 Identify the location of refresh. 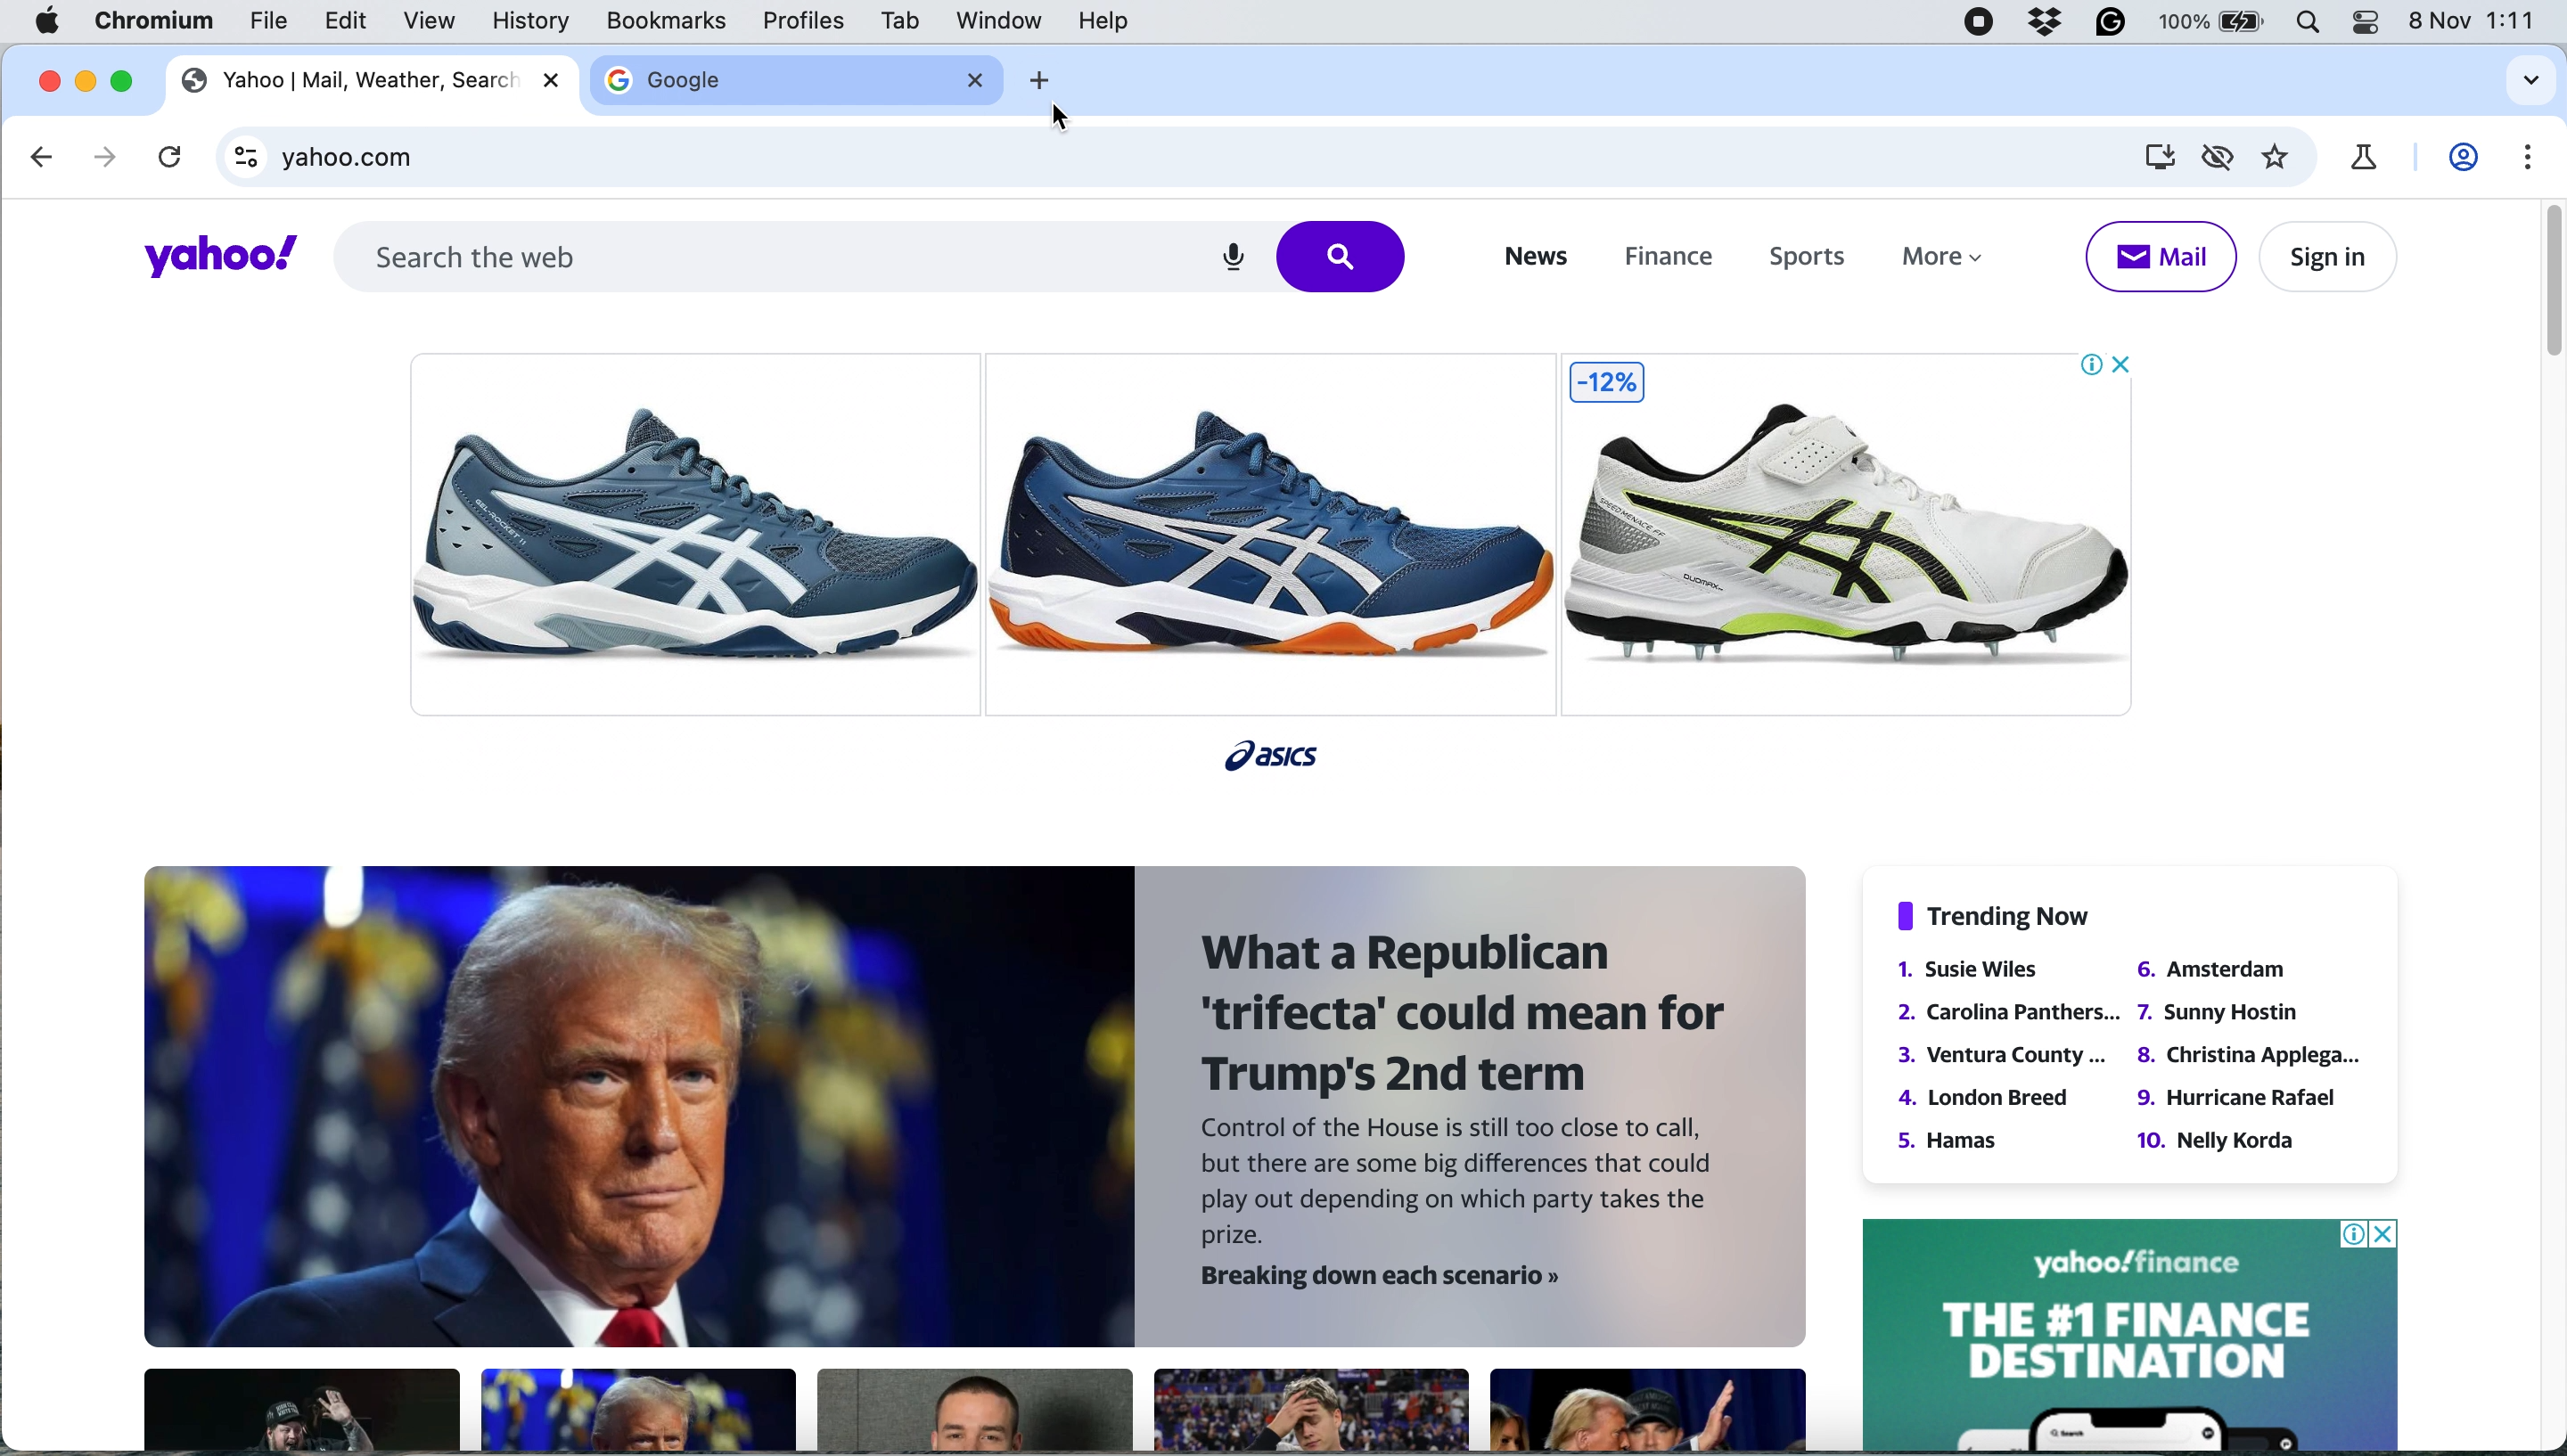
(166, 161).